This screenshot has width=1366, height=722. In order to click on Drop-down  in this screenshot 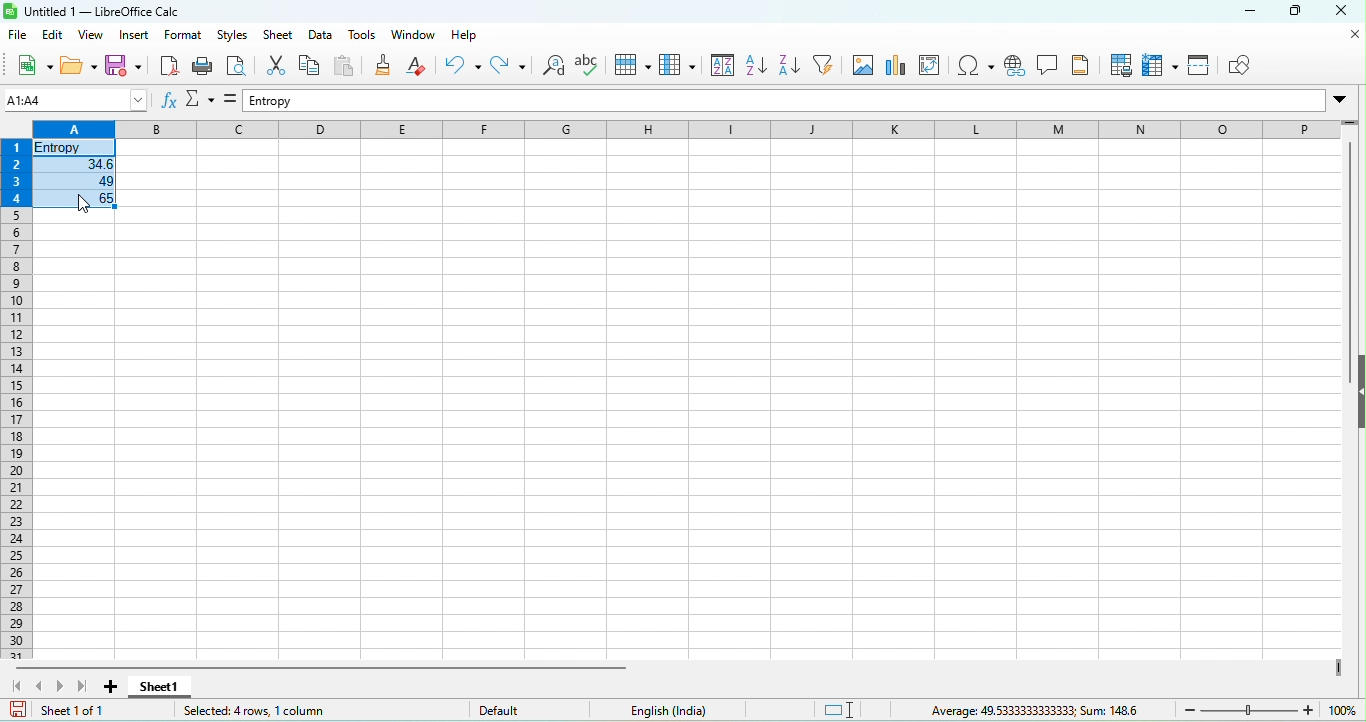, I will do `click(1344, 100)`.